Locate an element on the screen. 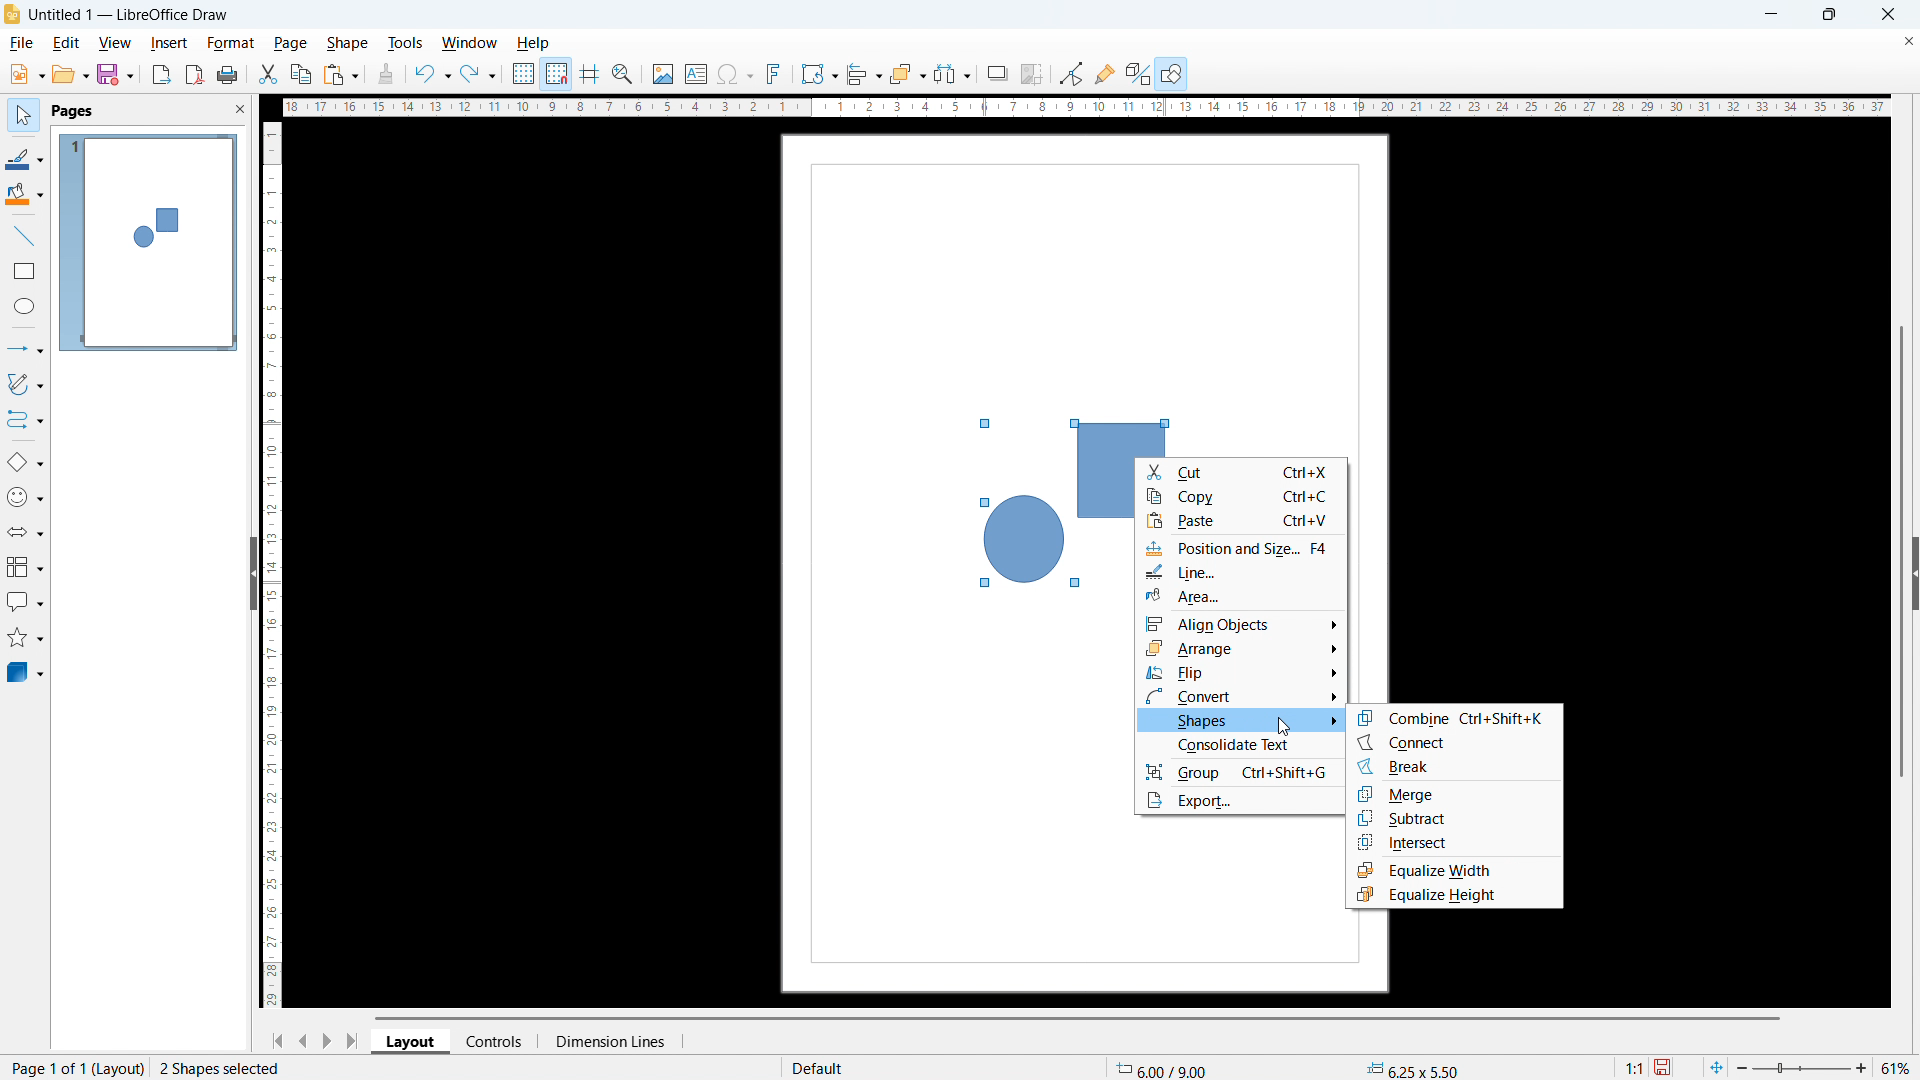  combine is located at coordinates (1457, 716).